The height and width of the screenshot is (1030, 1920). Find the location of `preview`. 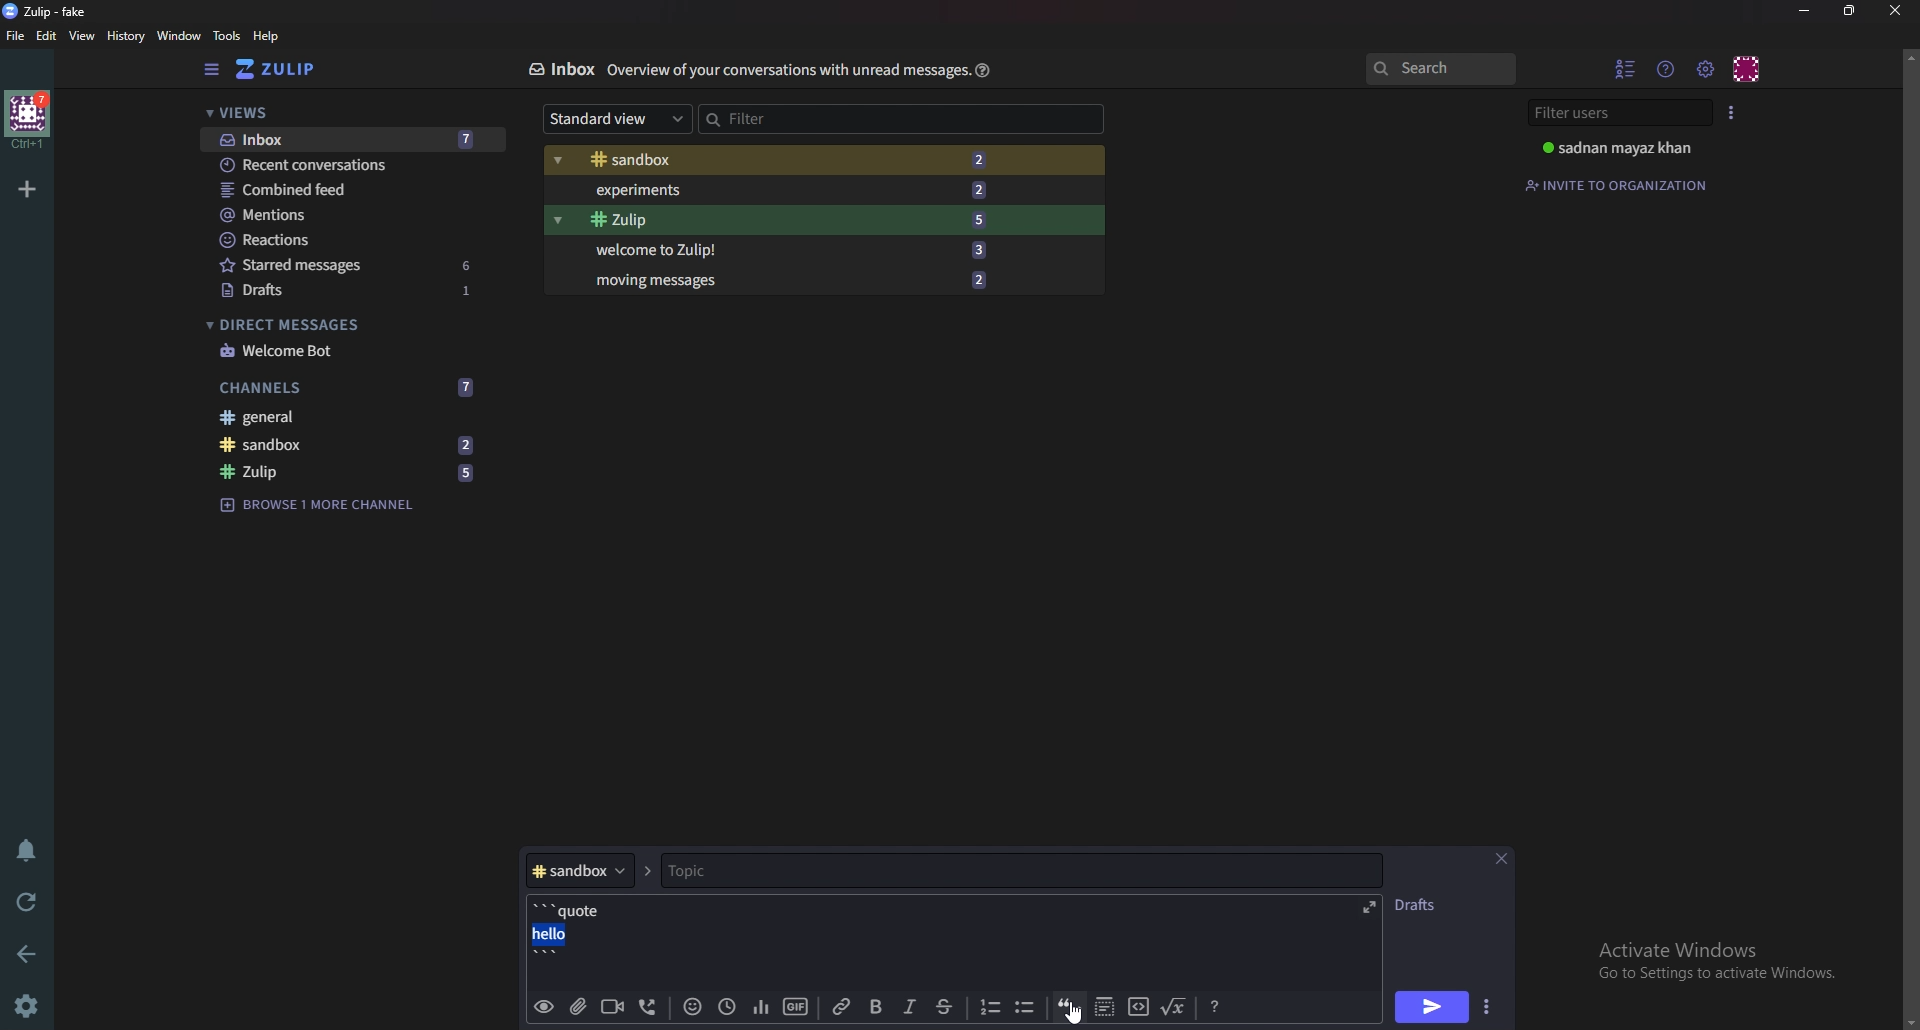

preview is located at coordinates (544, 1005).